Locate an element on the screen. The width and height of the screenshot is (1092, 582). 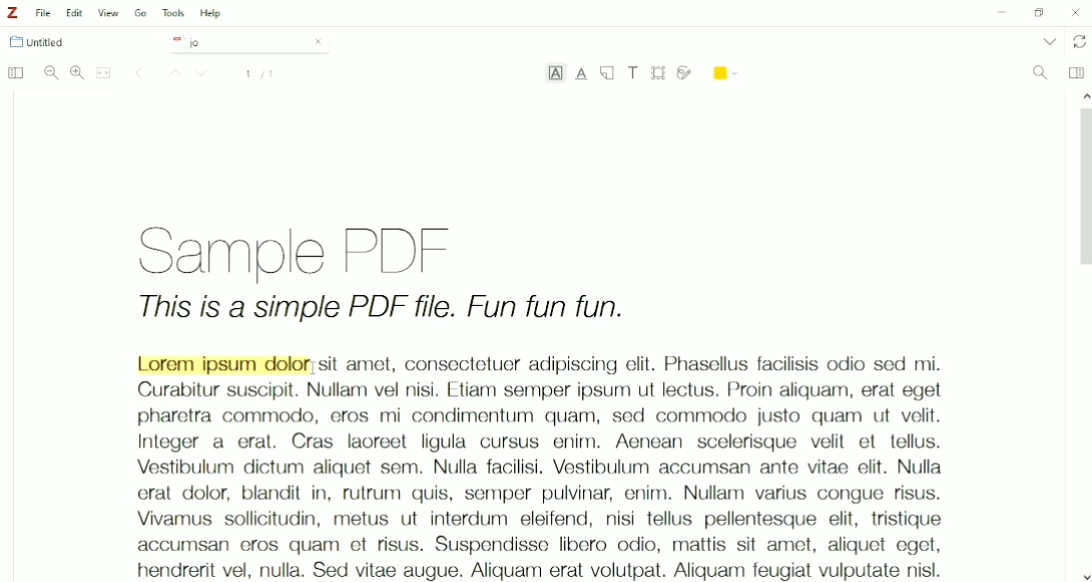
Highlight color is located at coordinates (727, 71).